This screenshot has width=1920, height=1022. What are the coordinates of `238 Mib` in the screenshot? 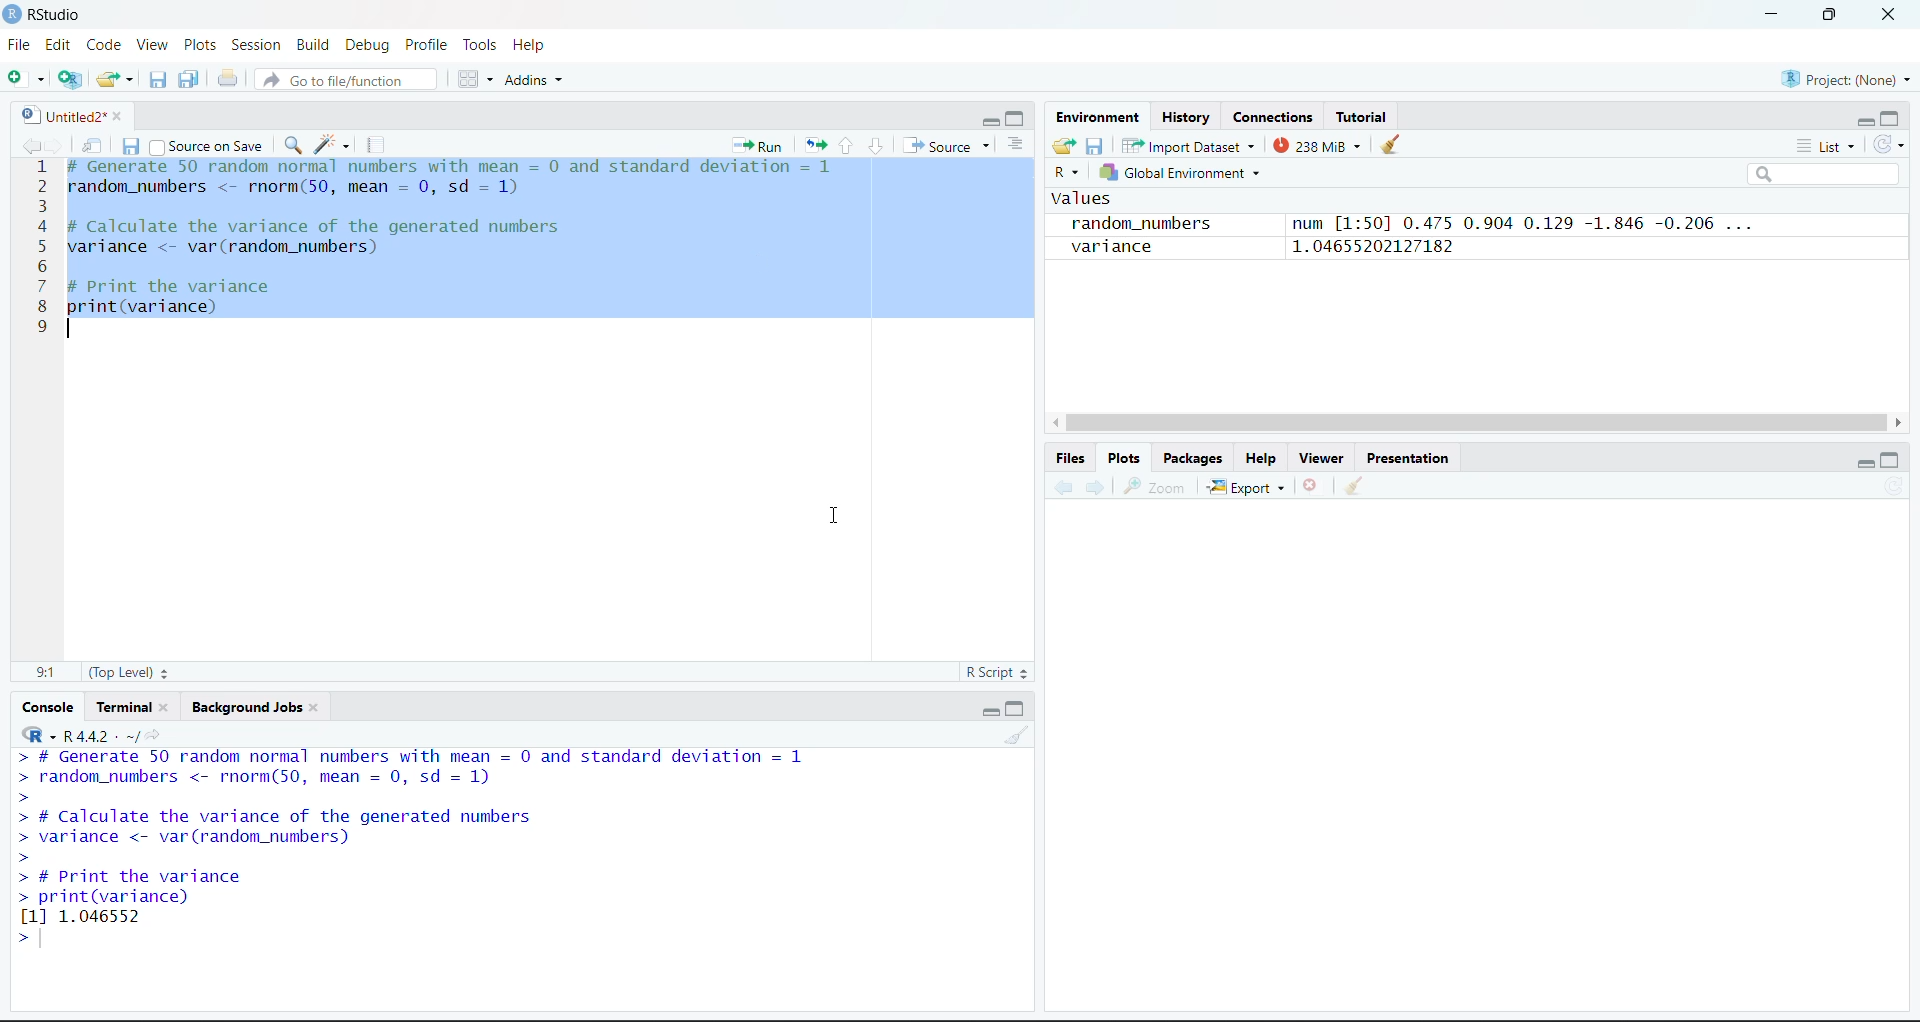 It's located at (1317, 145).